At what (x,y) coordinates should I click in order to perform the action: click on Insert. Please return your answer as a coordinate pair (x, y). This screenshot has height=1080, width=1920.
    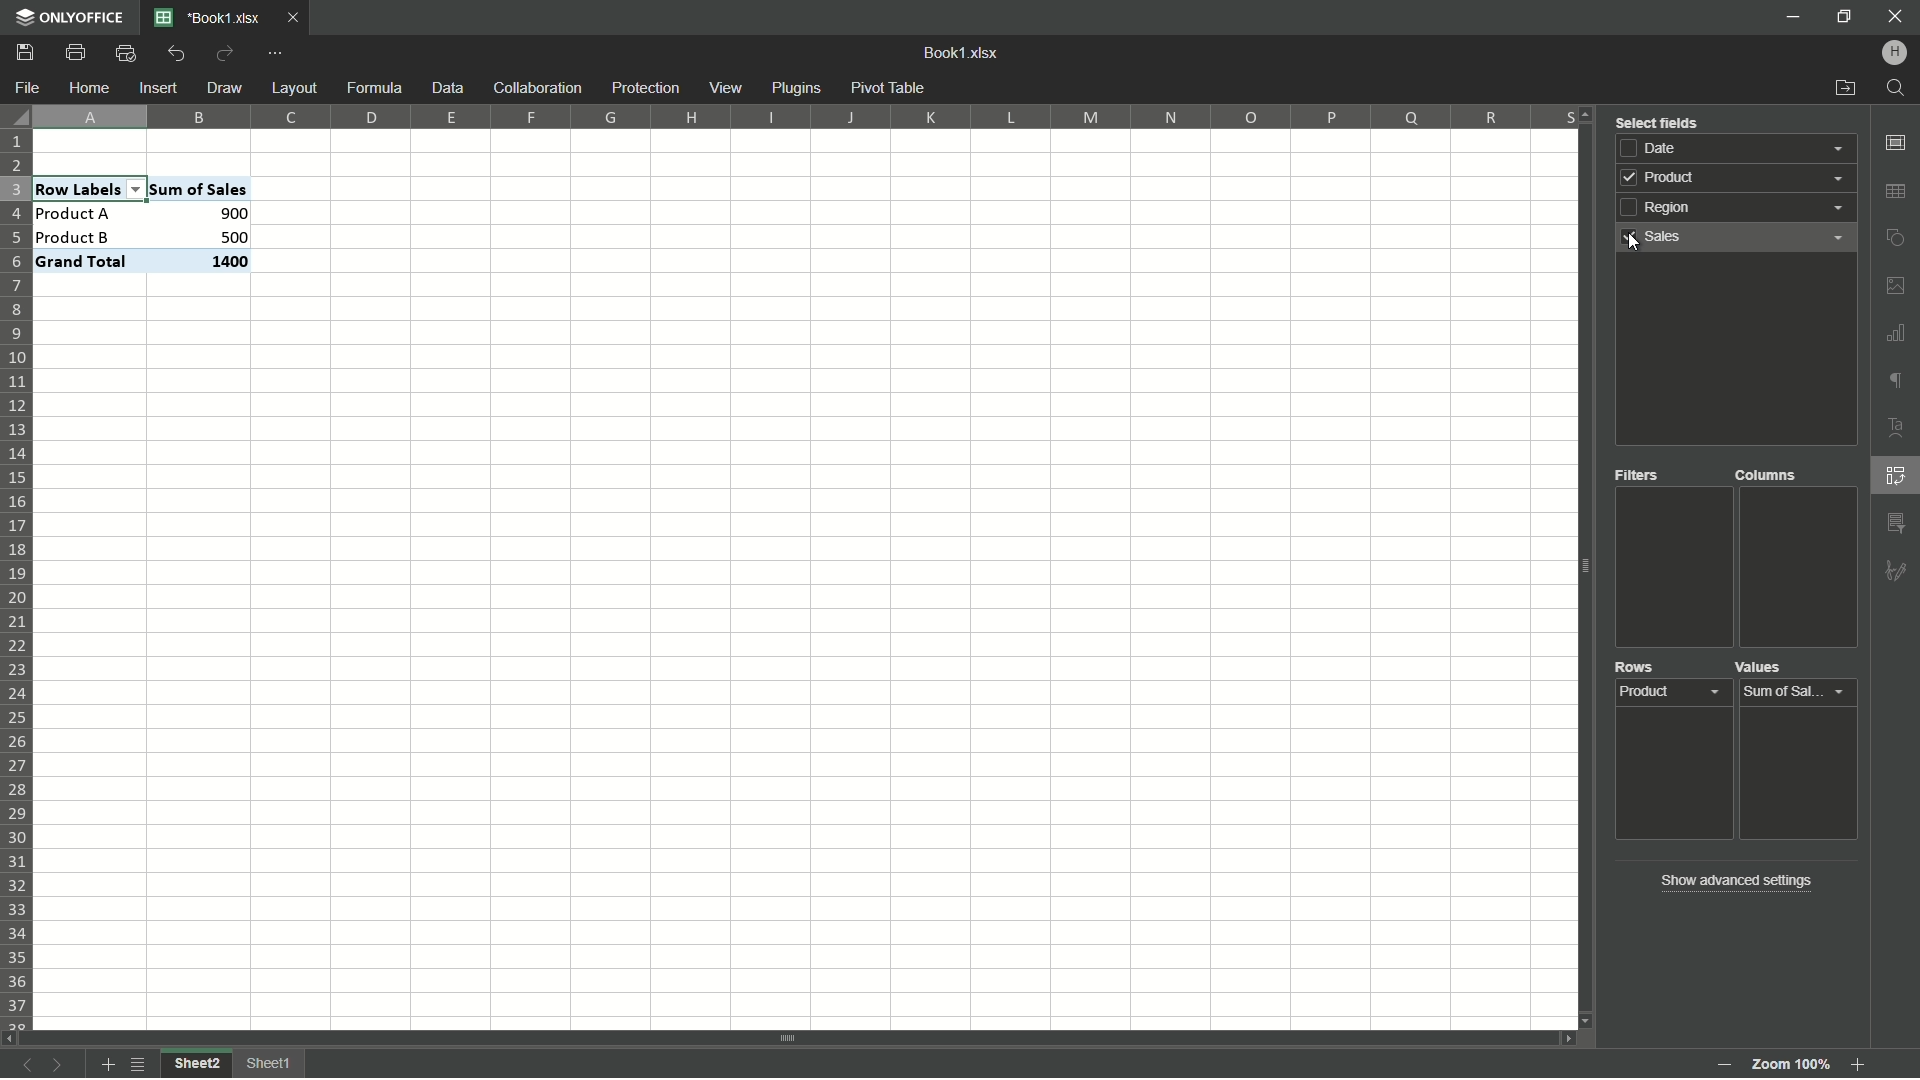
    Looking at the image, I should click on (158, 88).